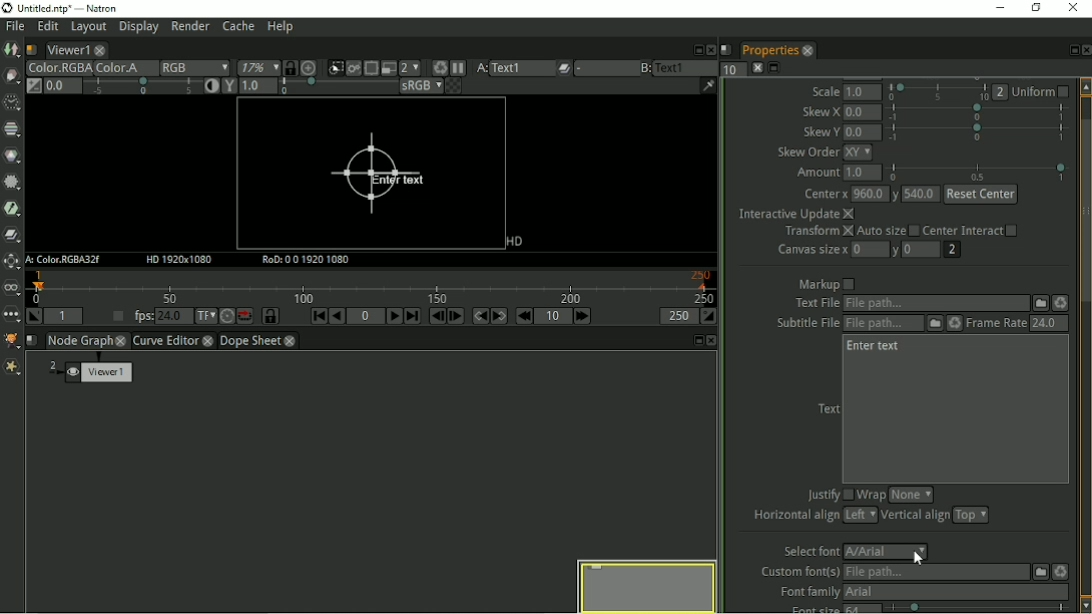 This screenshot has height=614, width=1092. What do you see at coordinates (251, 341) in the screenshot?
I see `Dope Sheet` at bounding box center [251, 341].